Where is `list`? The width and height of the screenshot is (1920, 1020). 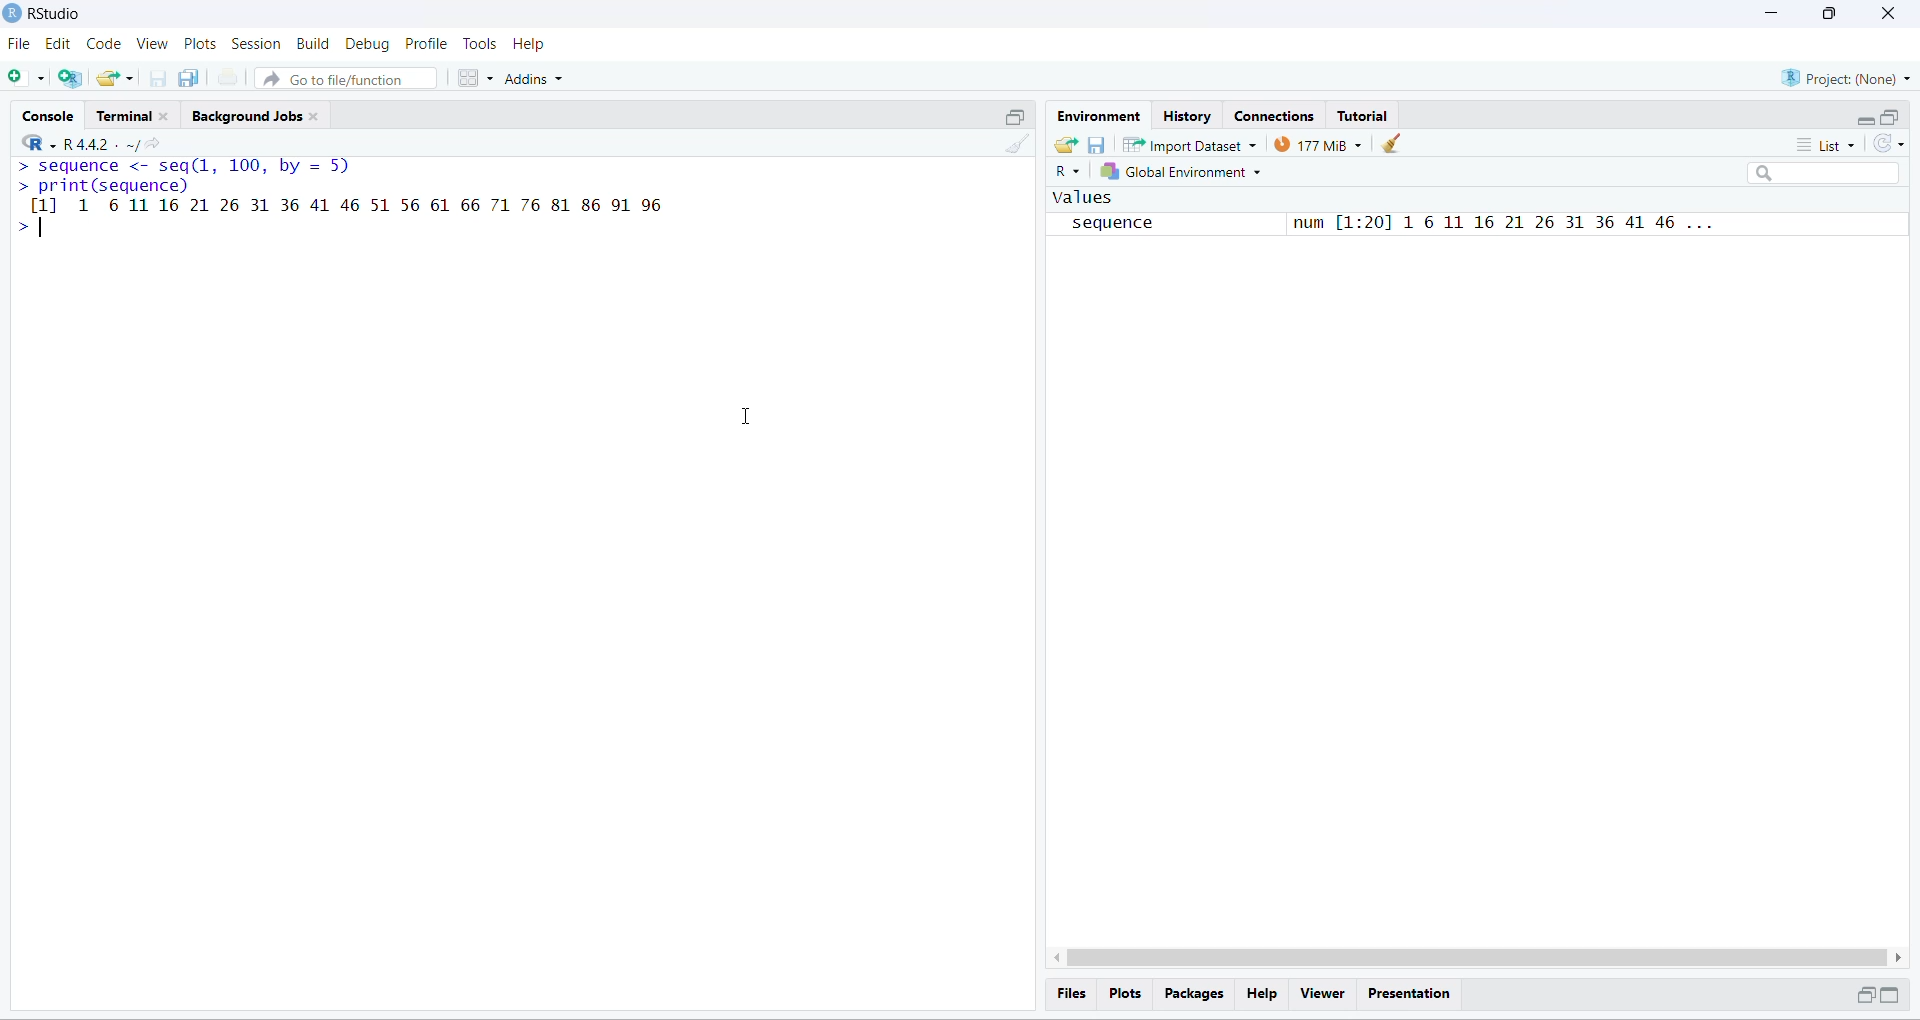 list is located at coordinates (1826, 145).